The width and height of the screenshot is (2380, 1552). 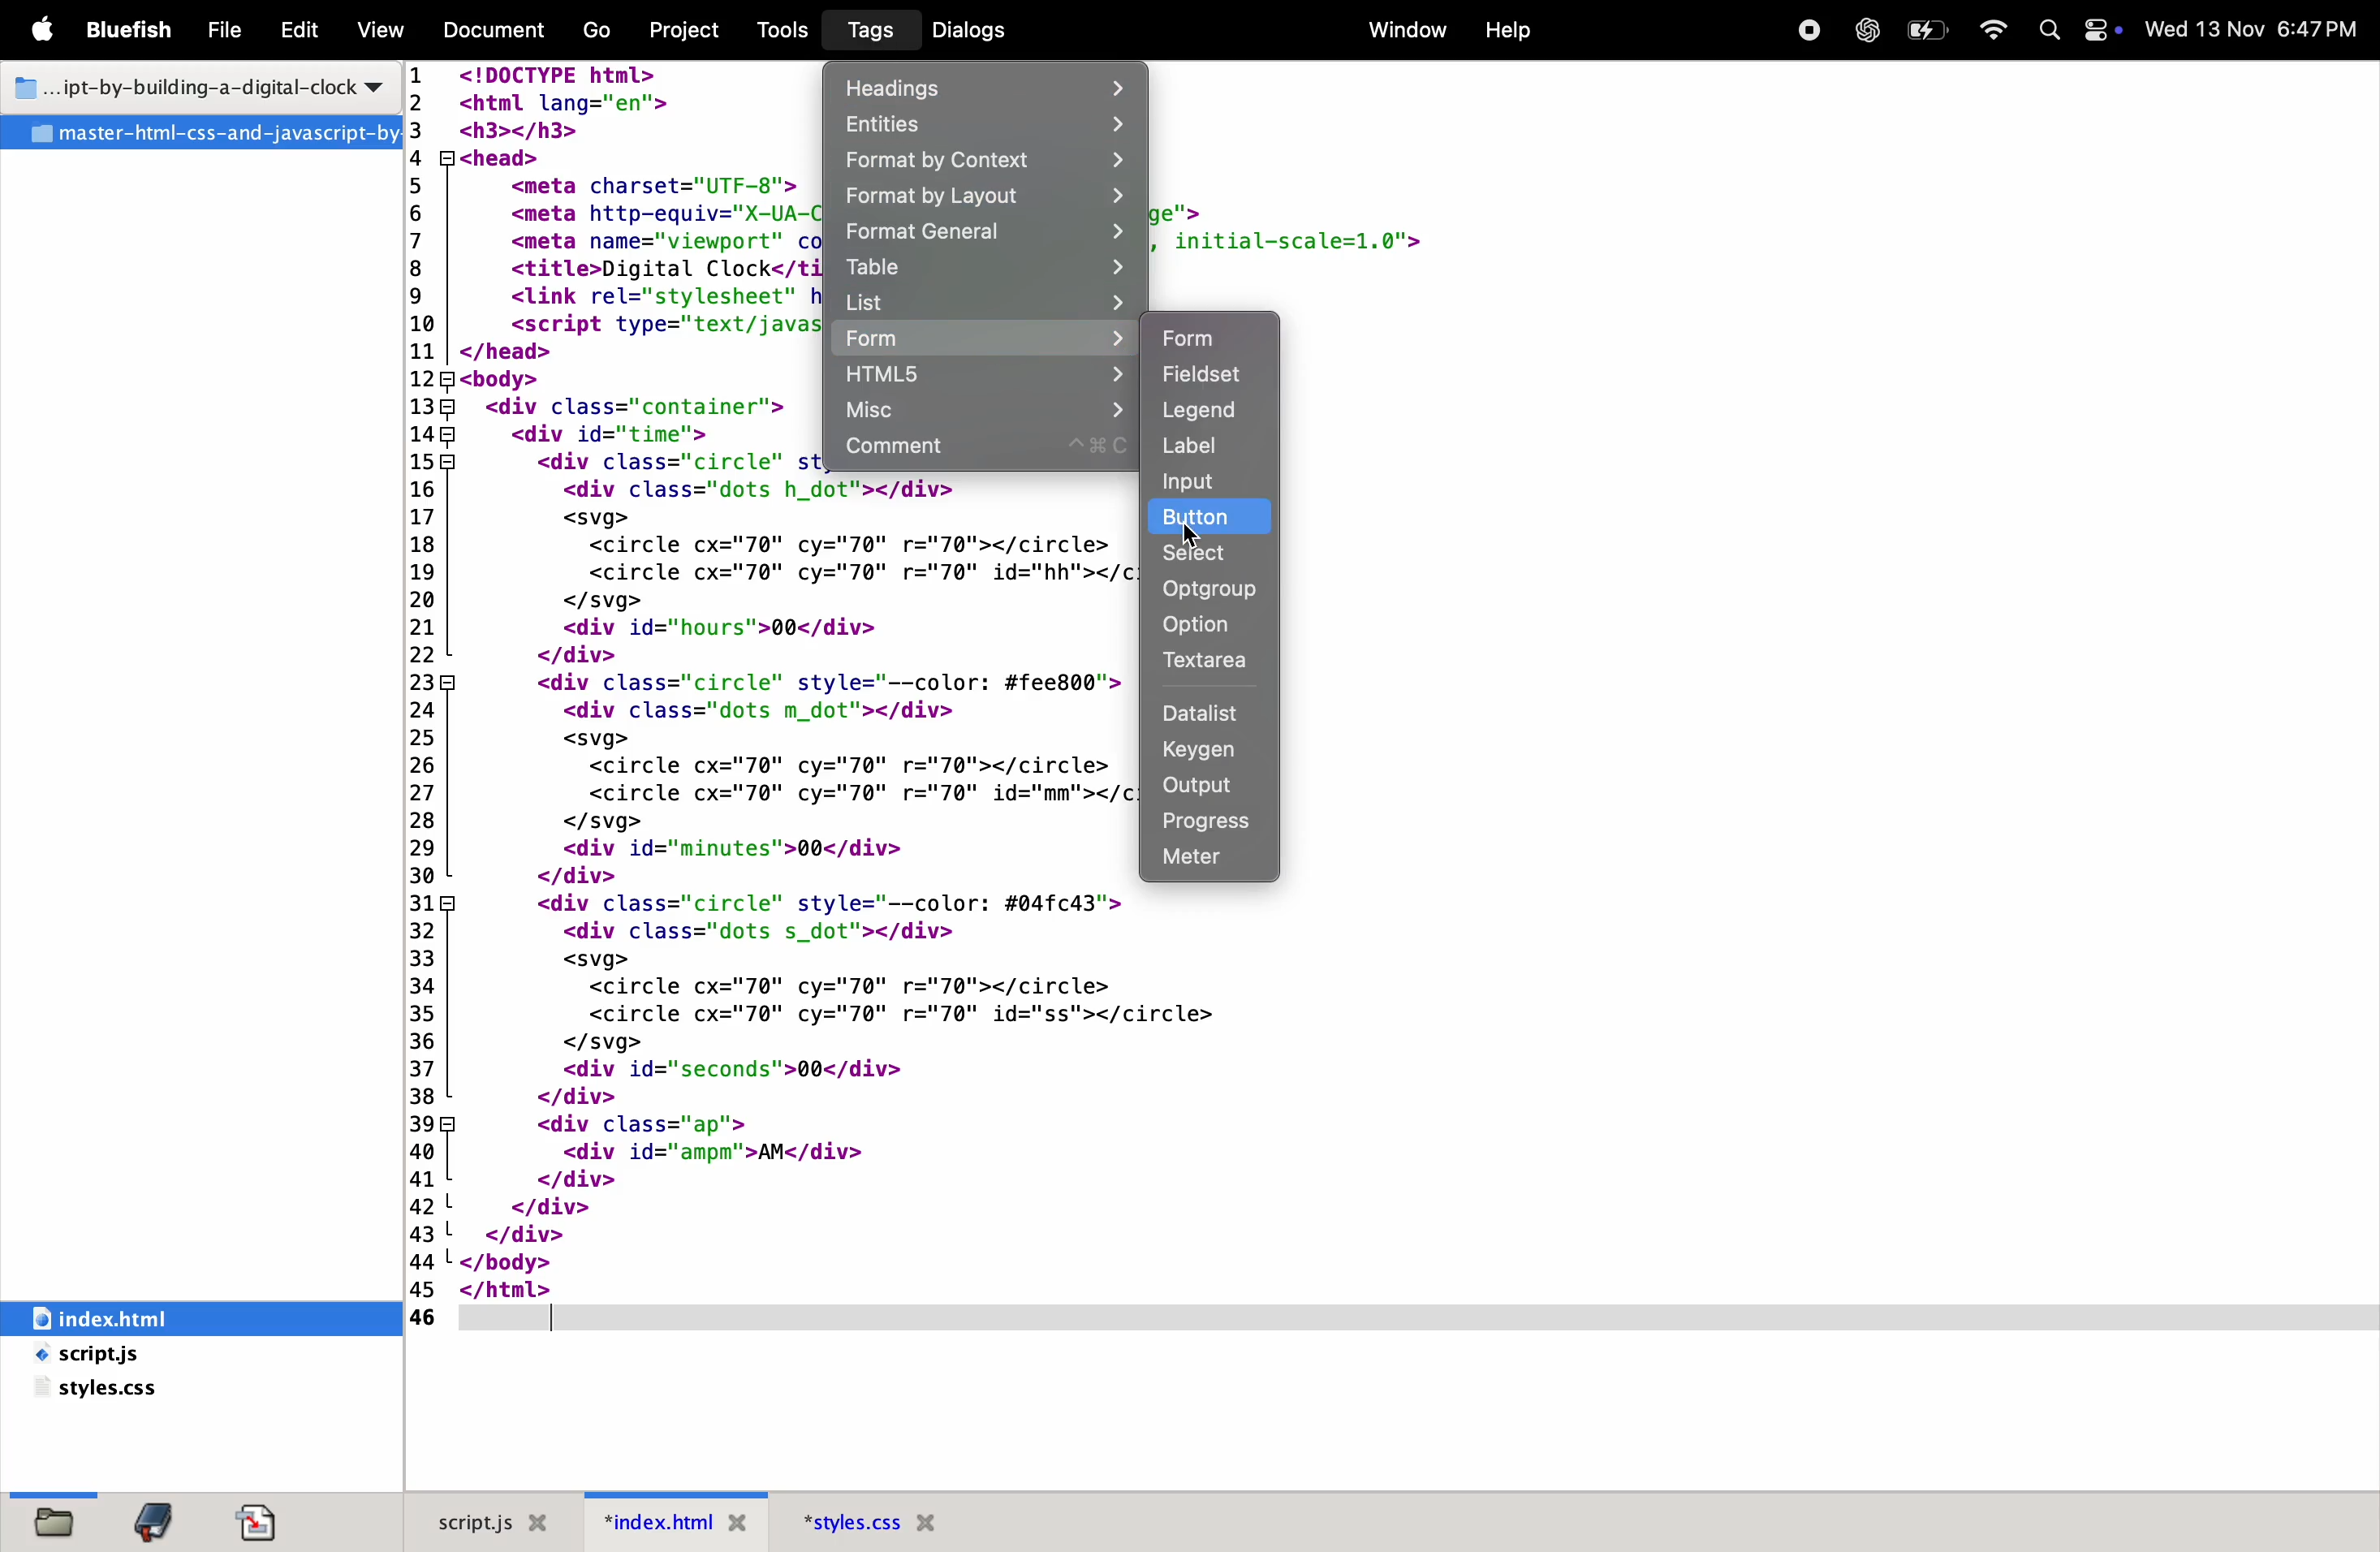 I want to click on Document, so click(x=496, y=30).